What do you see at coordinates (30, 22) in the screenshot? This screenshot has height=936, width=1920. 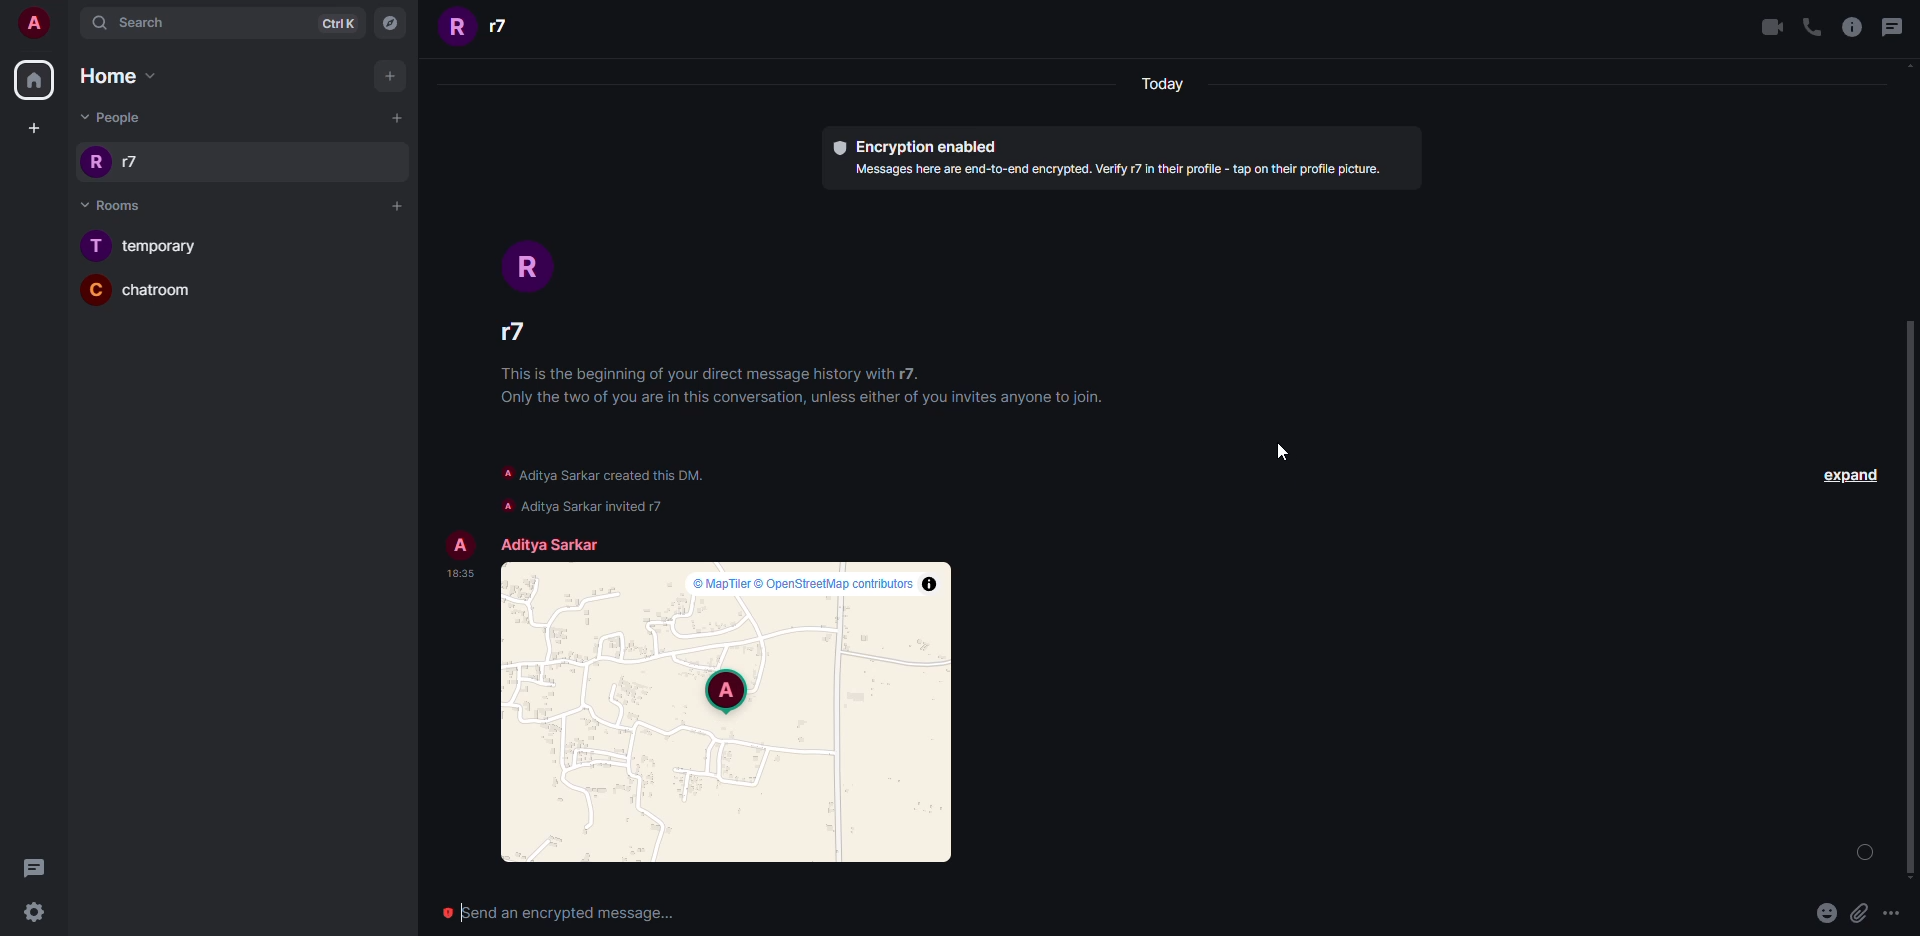 I see `User` at bounding box center [30, 22].